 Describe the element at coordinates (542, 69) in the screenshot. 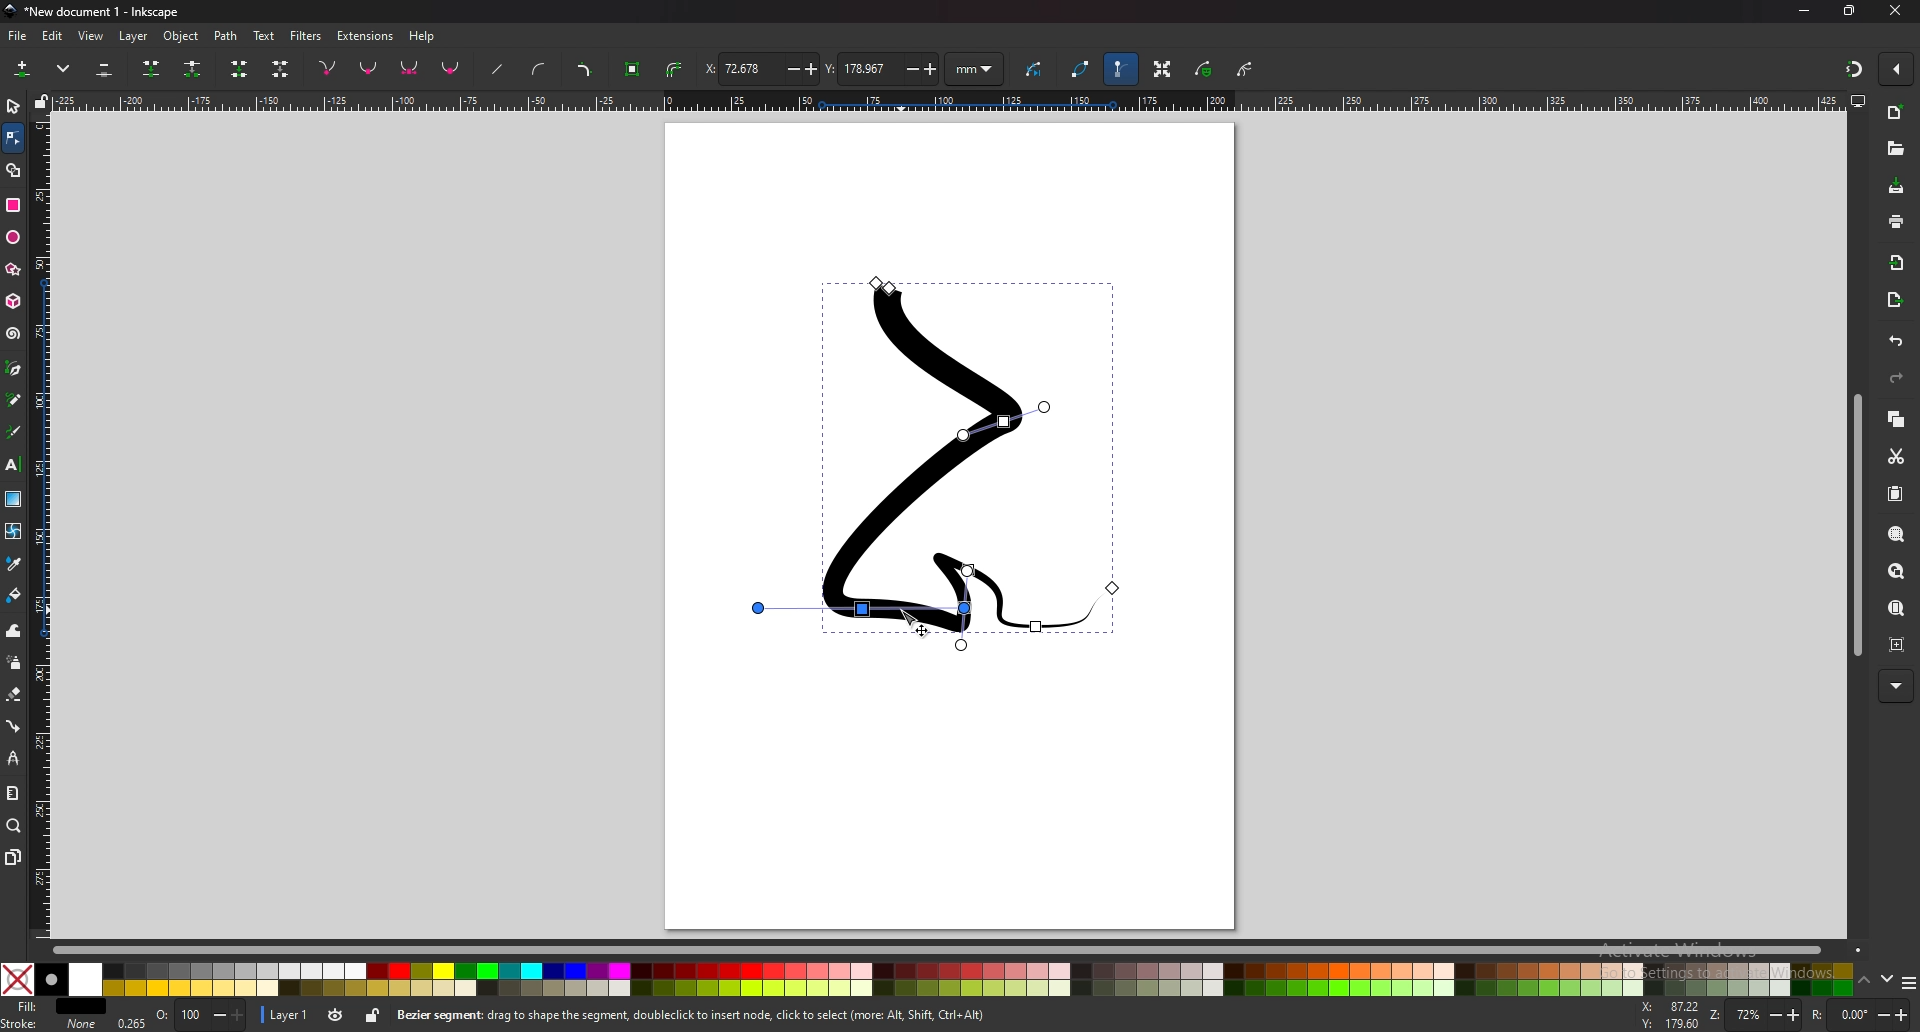

I see `add curve handles` at that location.